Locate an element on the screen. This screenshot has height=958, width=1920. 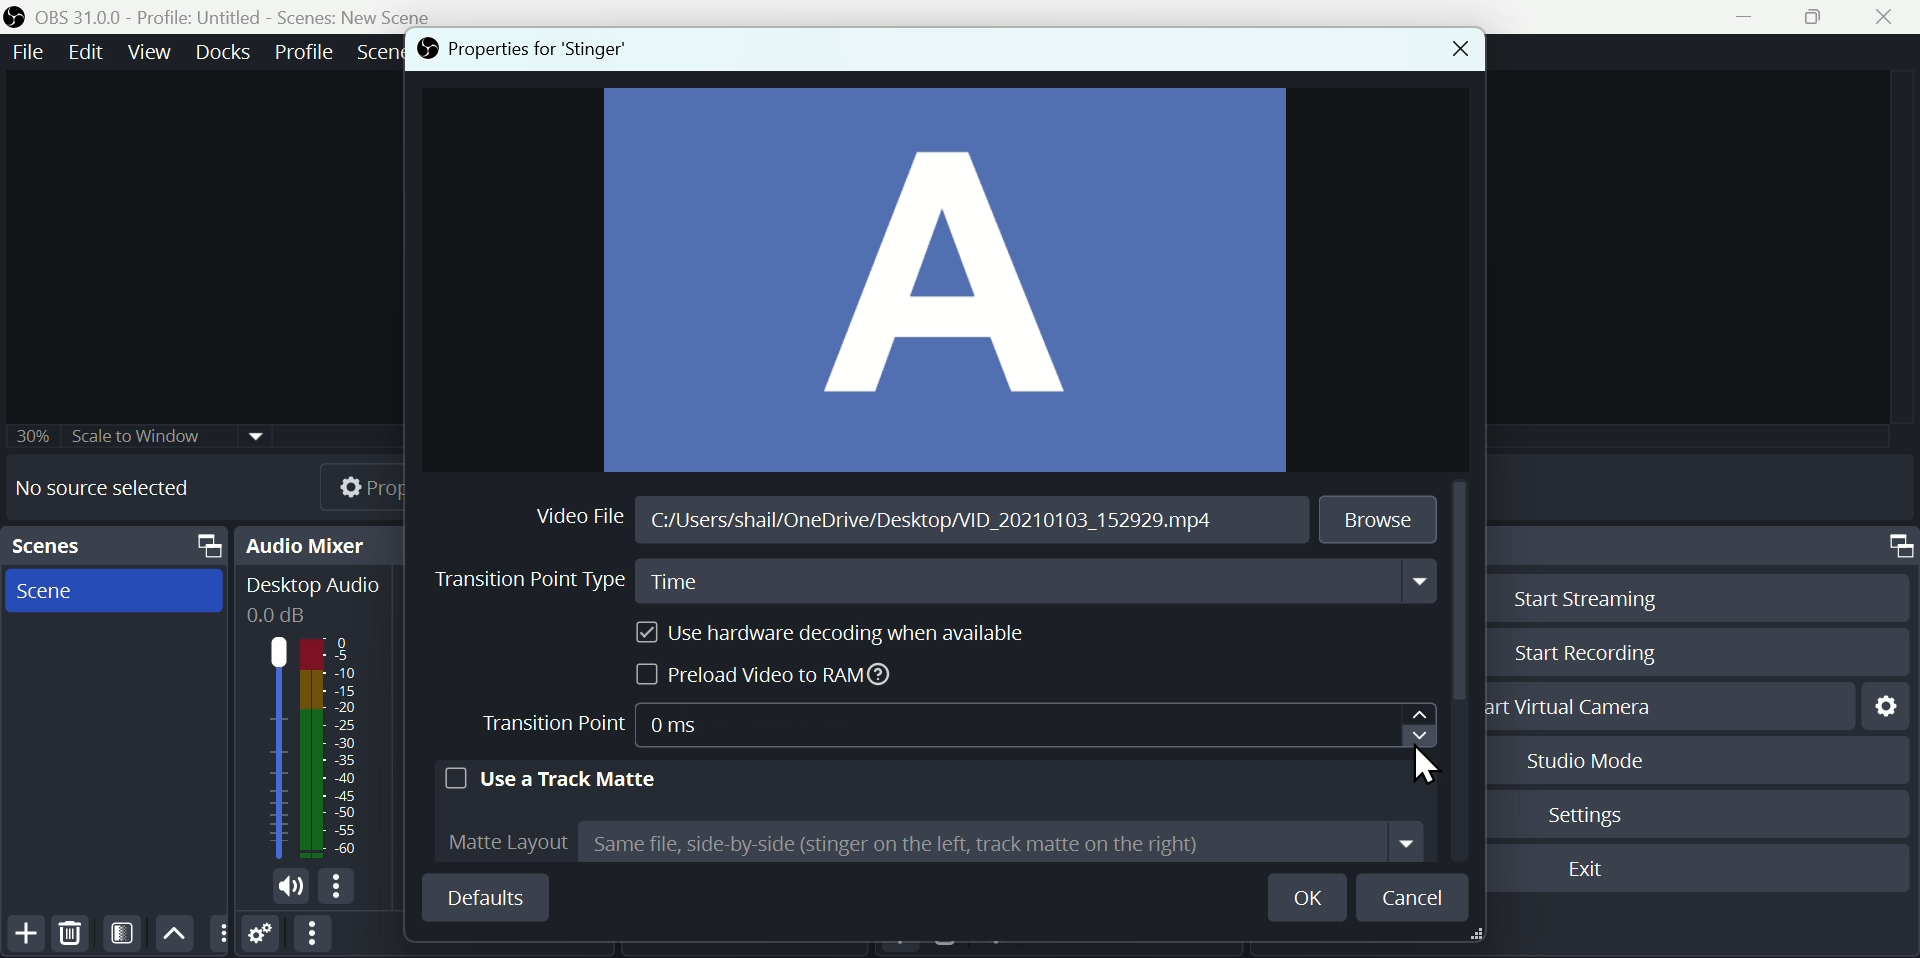
Controls is located at coordinates (1897, 546).